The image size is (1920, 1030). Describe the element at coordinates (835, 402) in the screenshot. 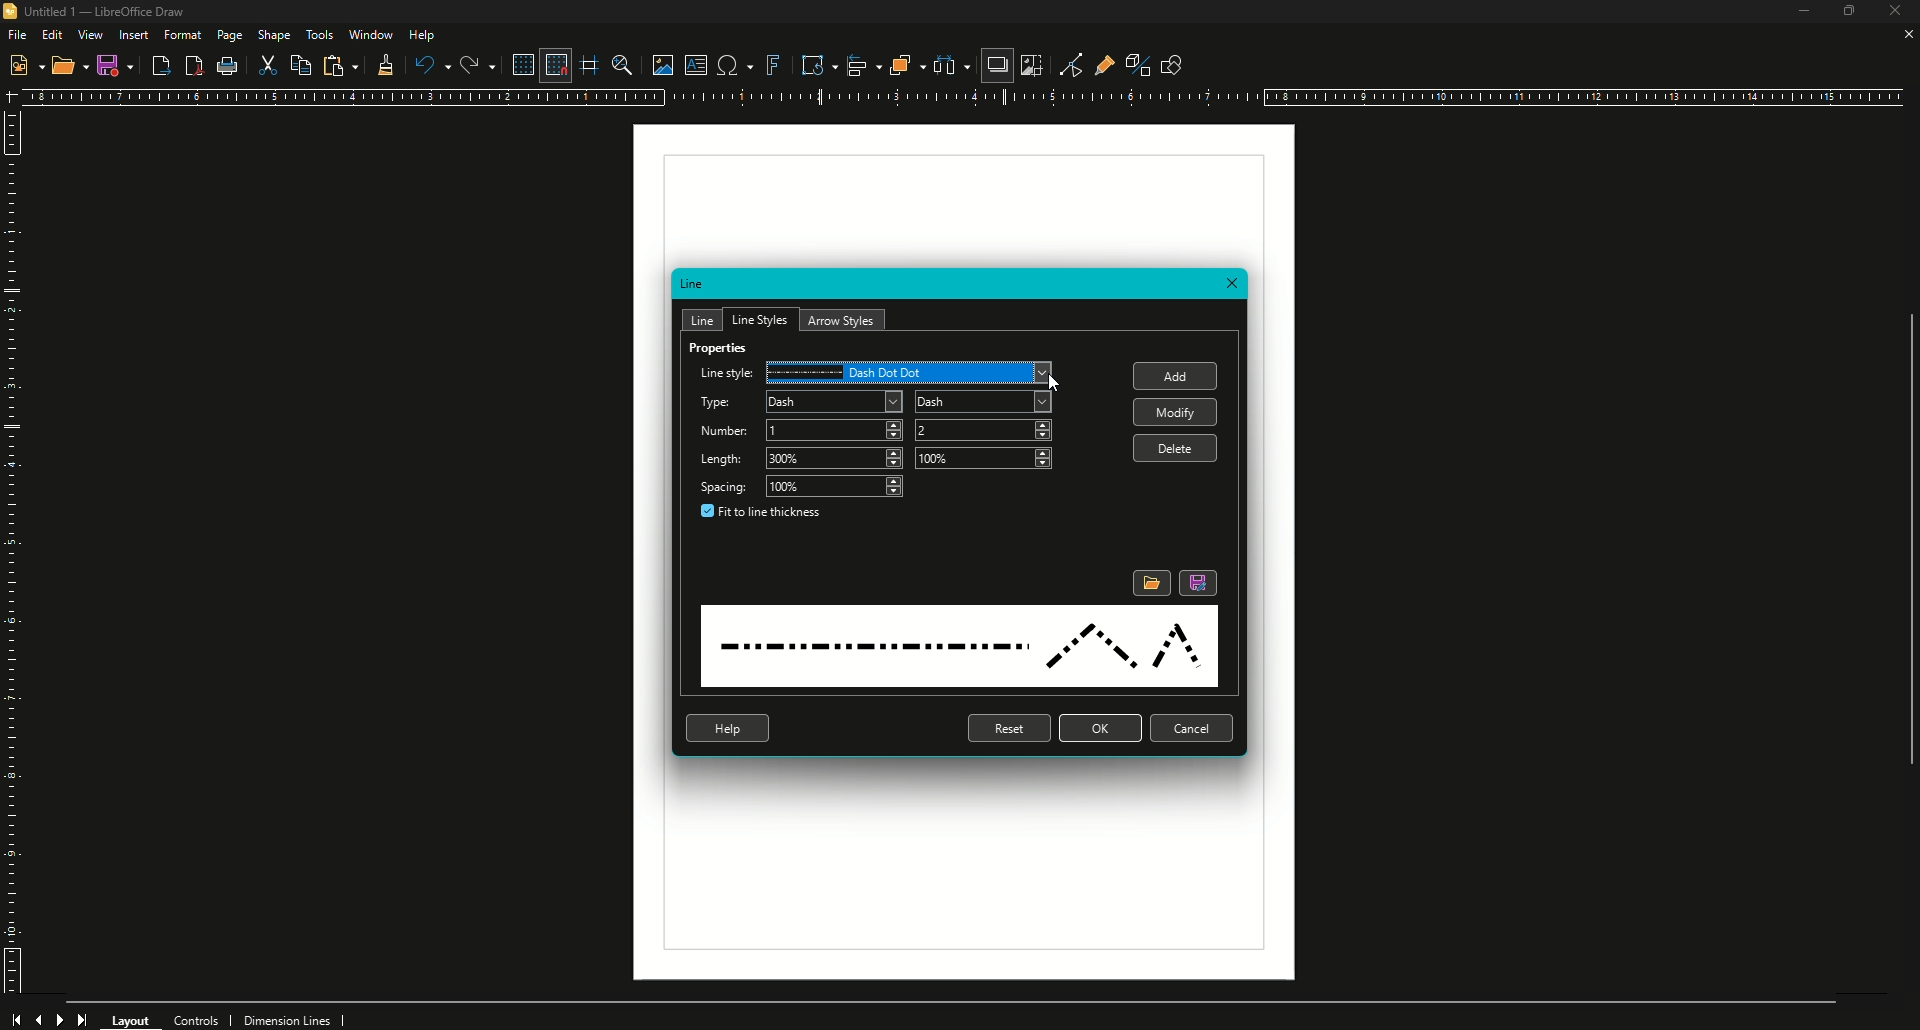

I see `Dash` at that location.